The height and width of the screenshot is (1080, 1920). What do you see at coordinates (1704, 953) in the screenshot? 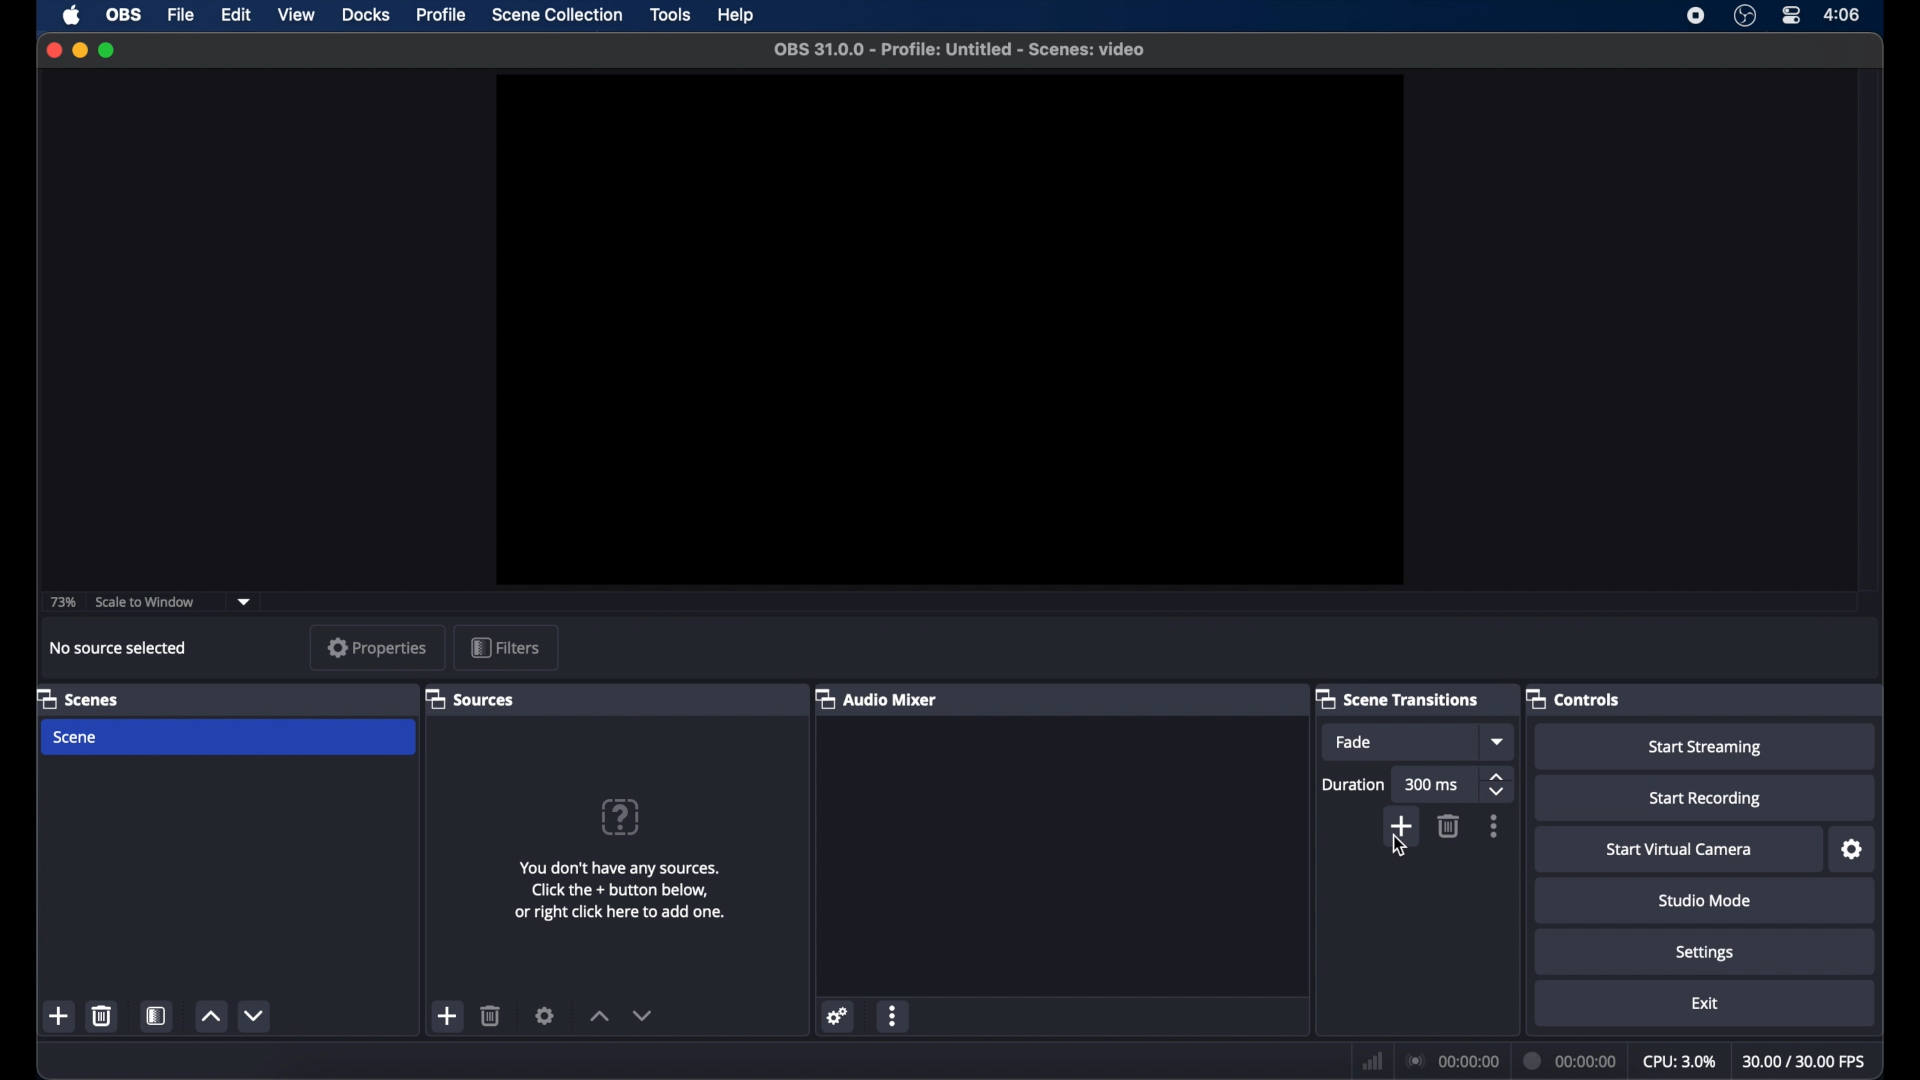
I see `settings` at bounding box center [1704, 953].